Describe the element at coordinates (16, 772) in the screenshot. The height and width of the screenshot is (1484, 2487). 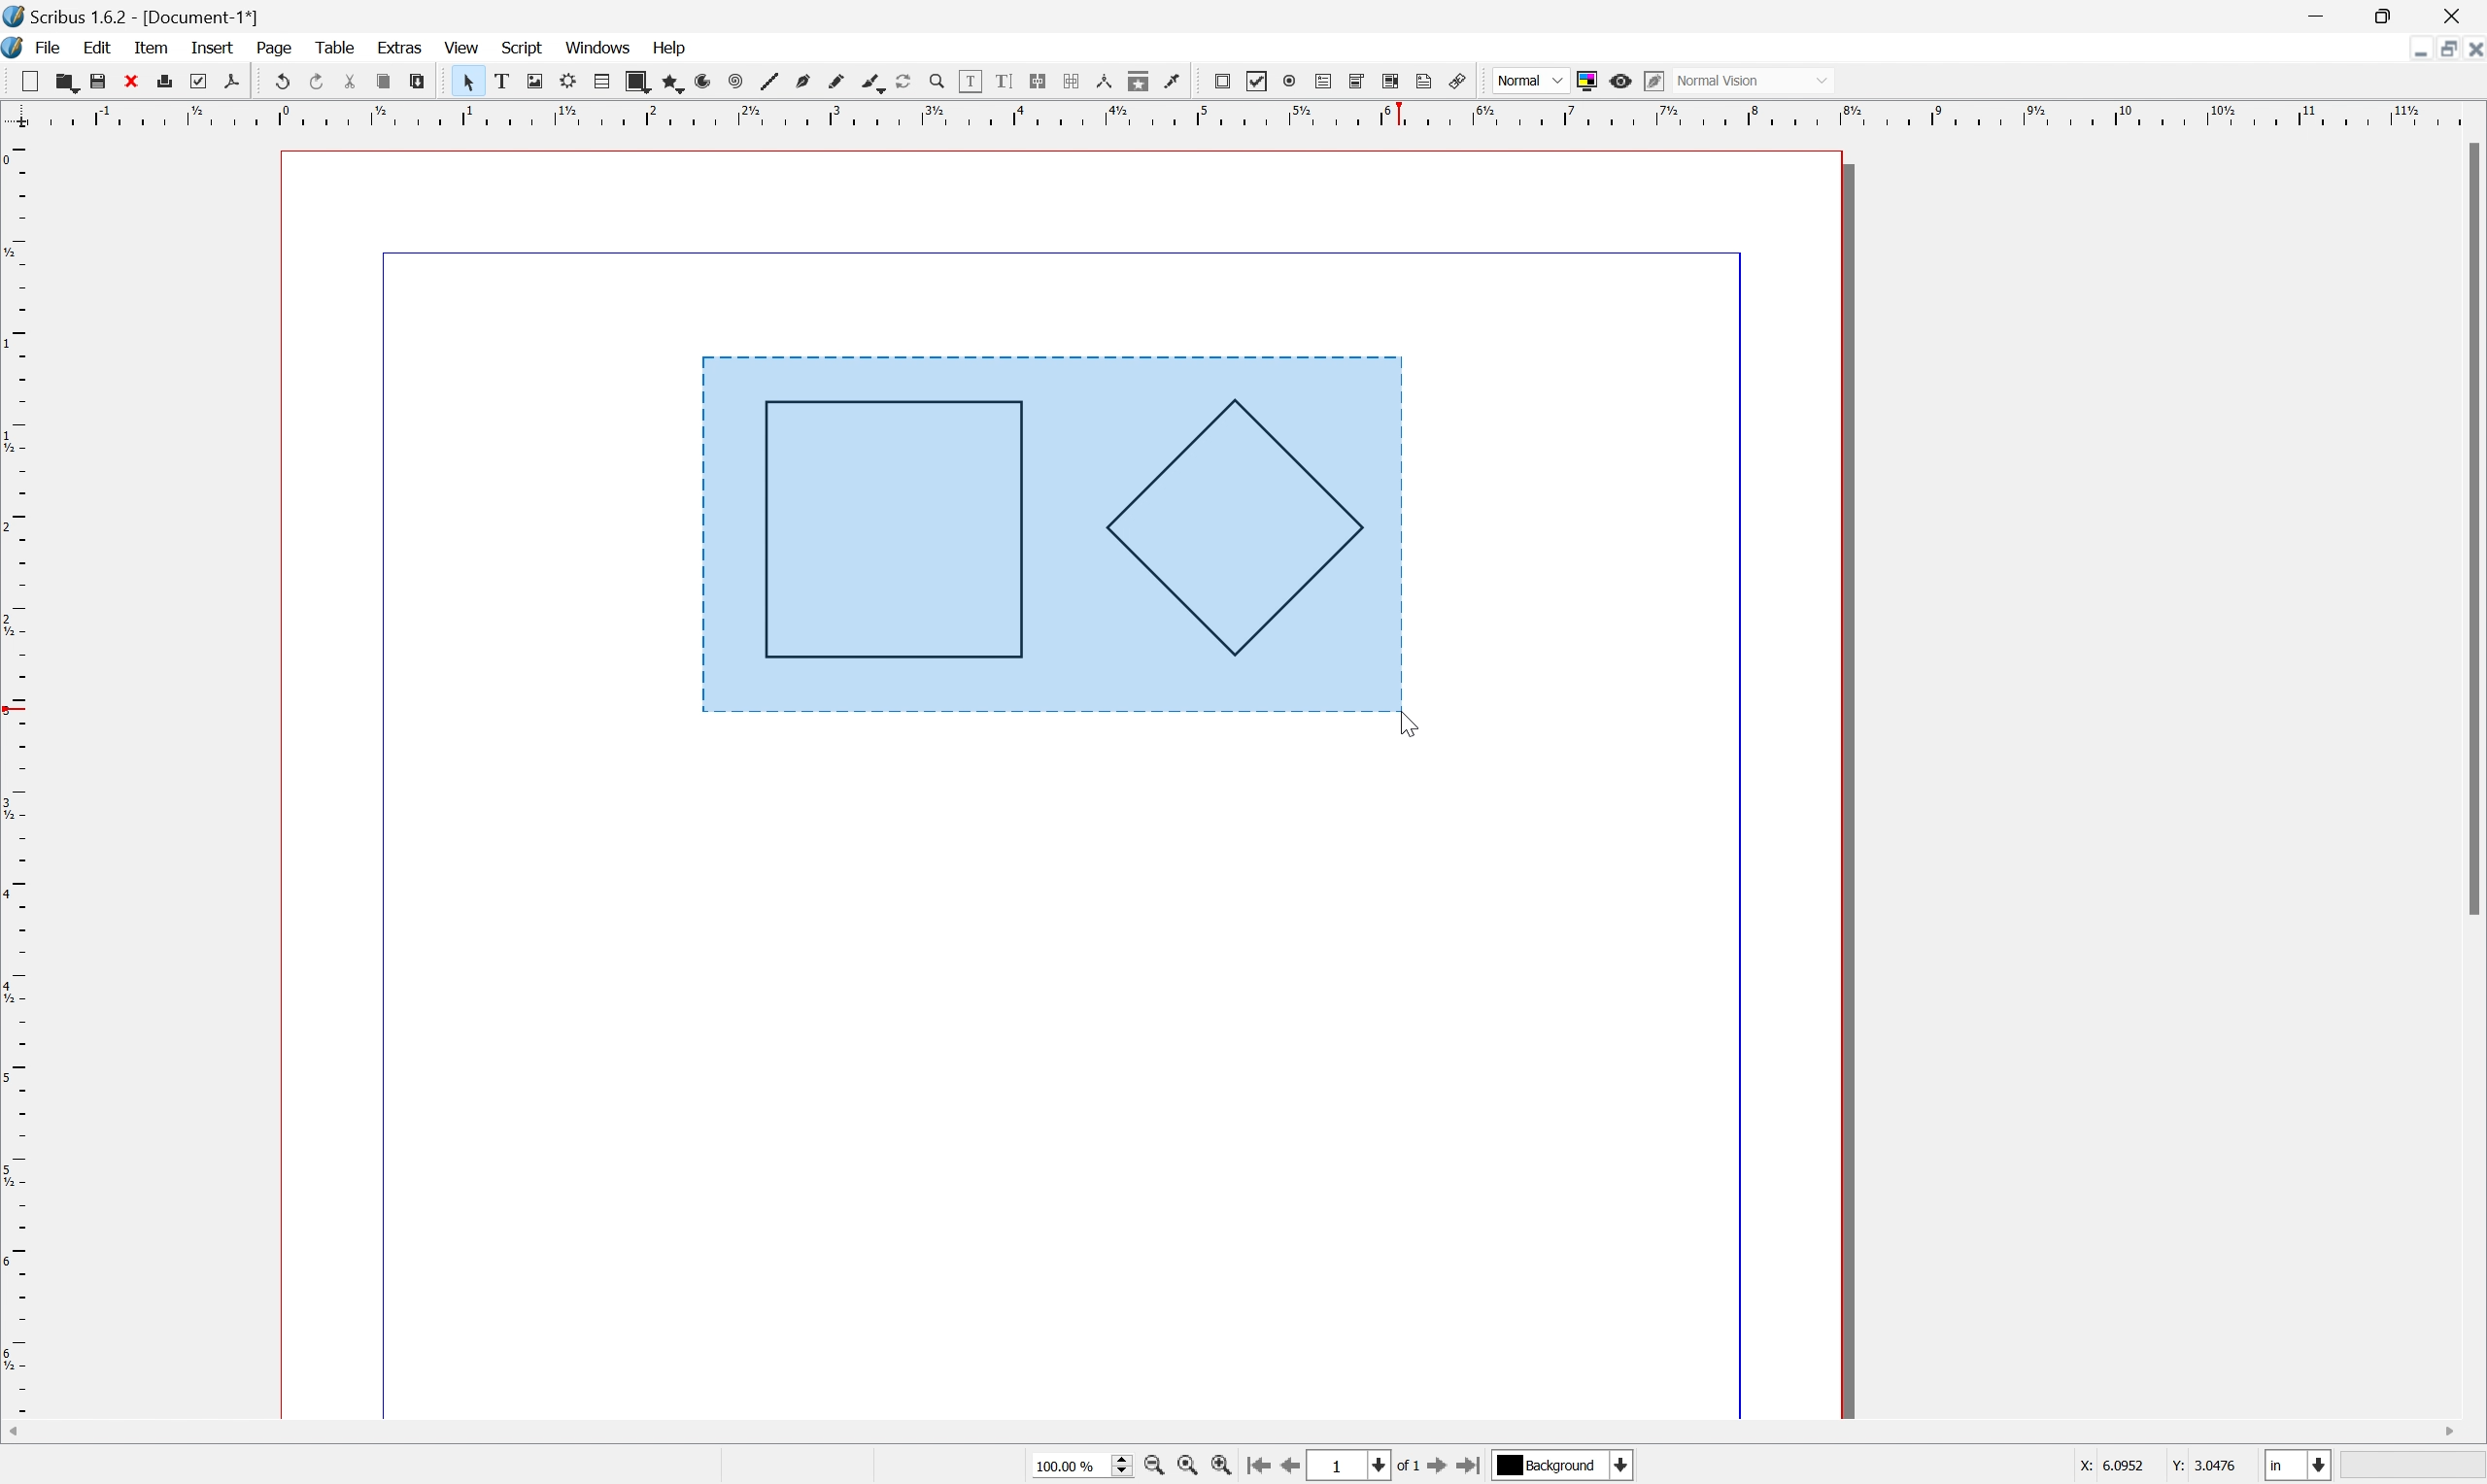
I see `Ruler` at that location.